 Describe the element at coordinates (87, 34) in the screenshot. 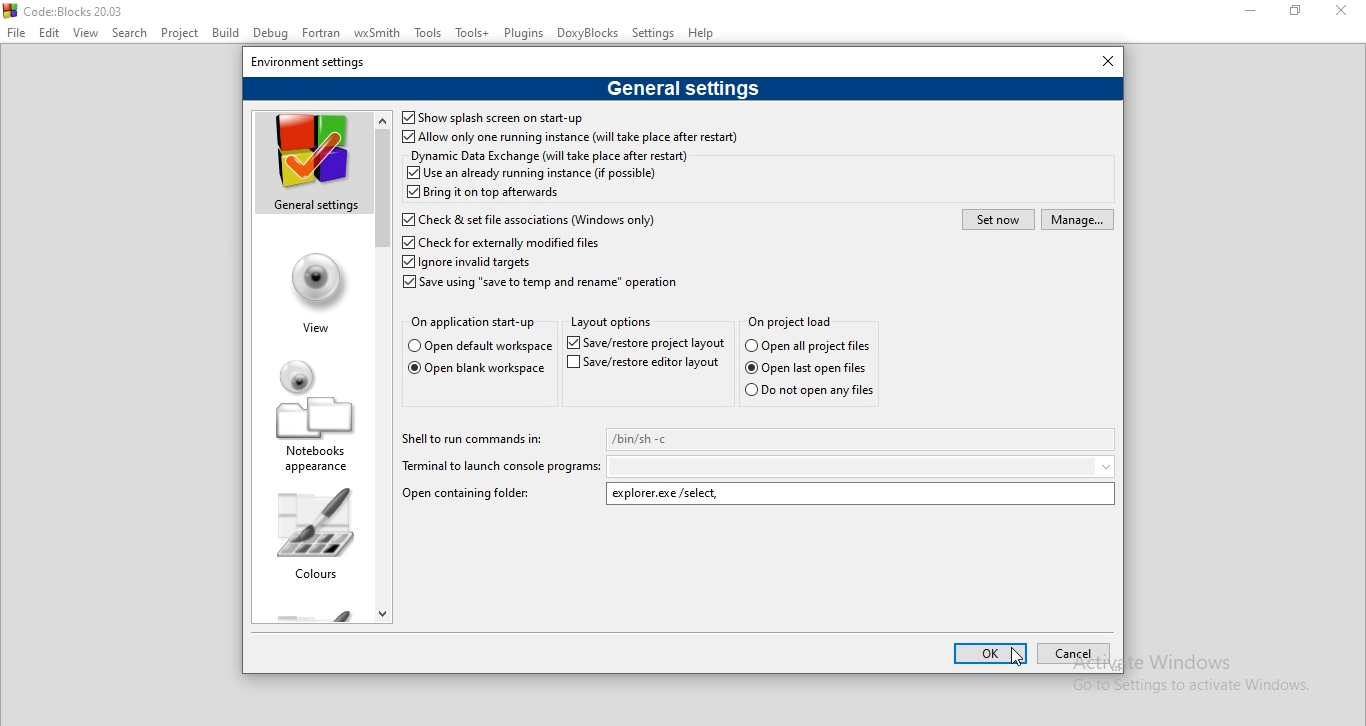

I see `View` at that location.